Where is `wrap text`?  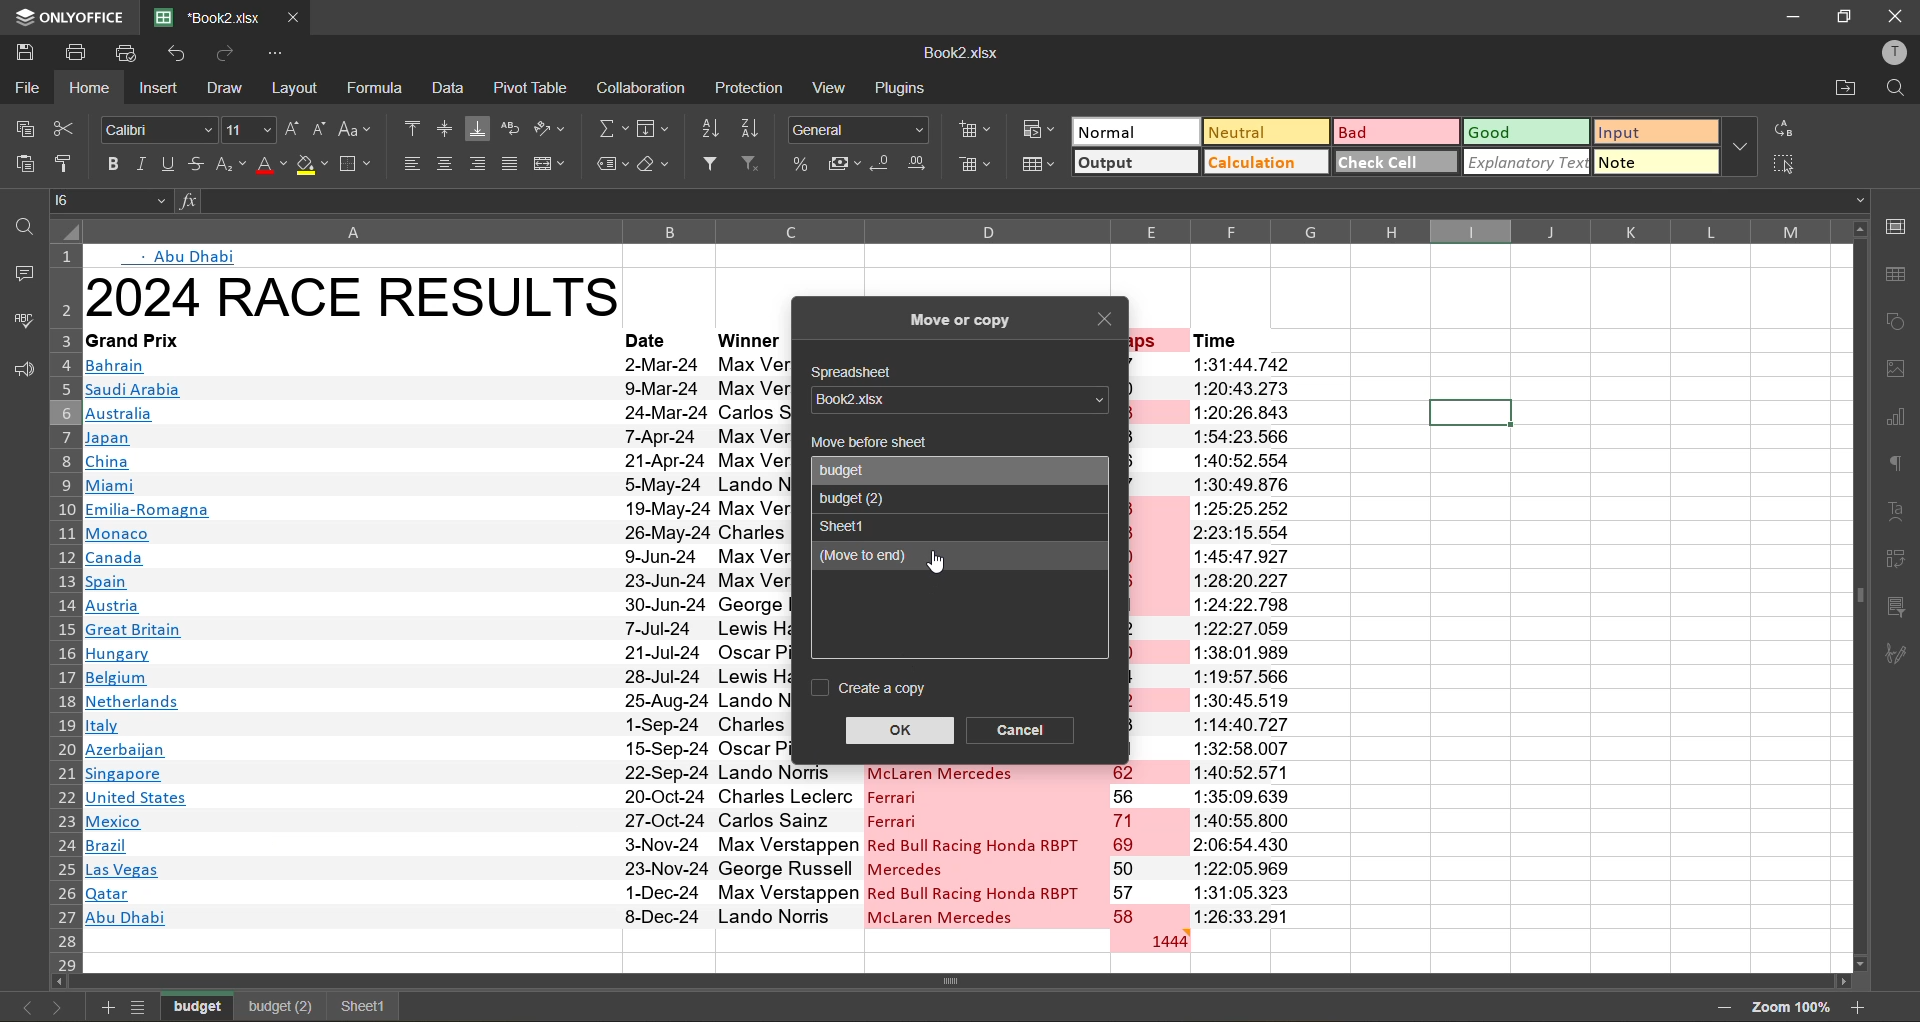
wrap text is located at coordinates (515, 129).